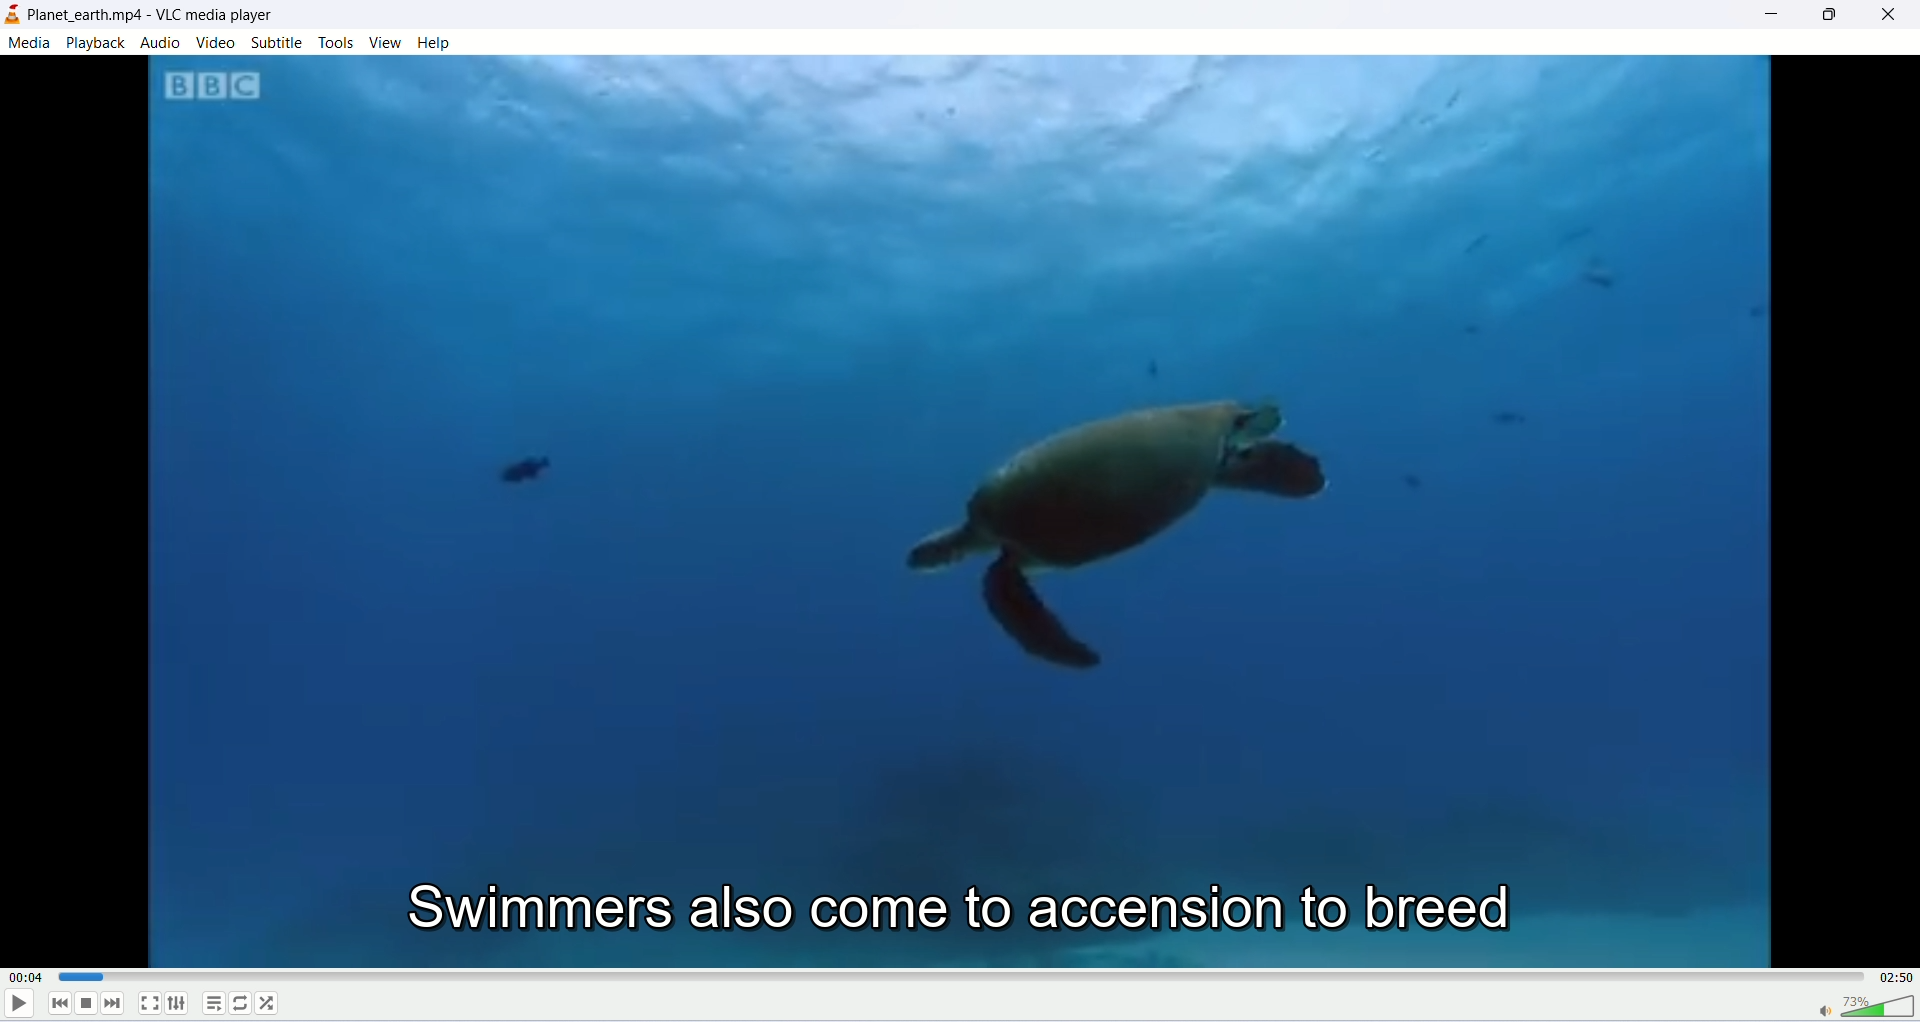 This screenshot has width=1920, height=1022. Describe the element at coordinates (382, 42) in the screenshot. I see `view` at that location.